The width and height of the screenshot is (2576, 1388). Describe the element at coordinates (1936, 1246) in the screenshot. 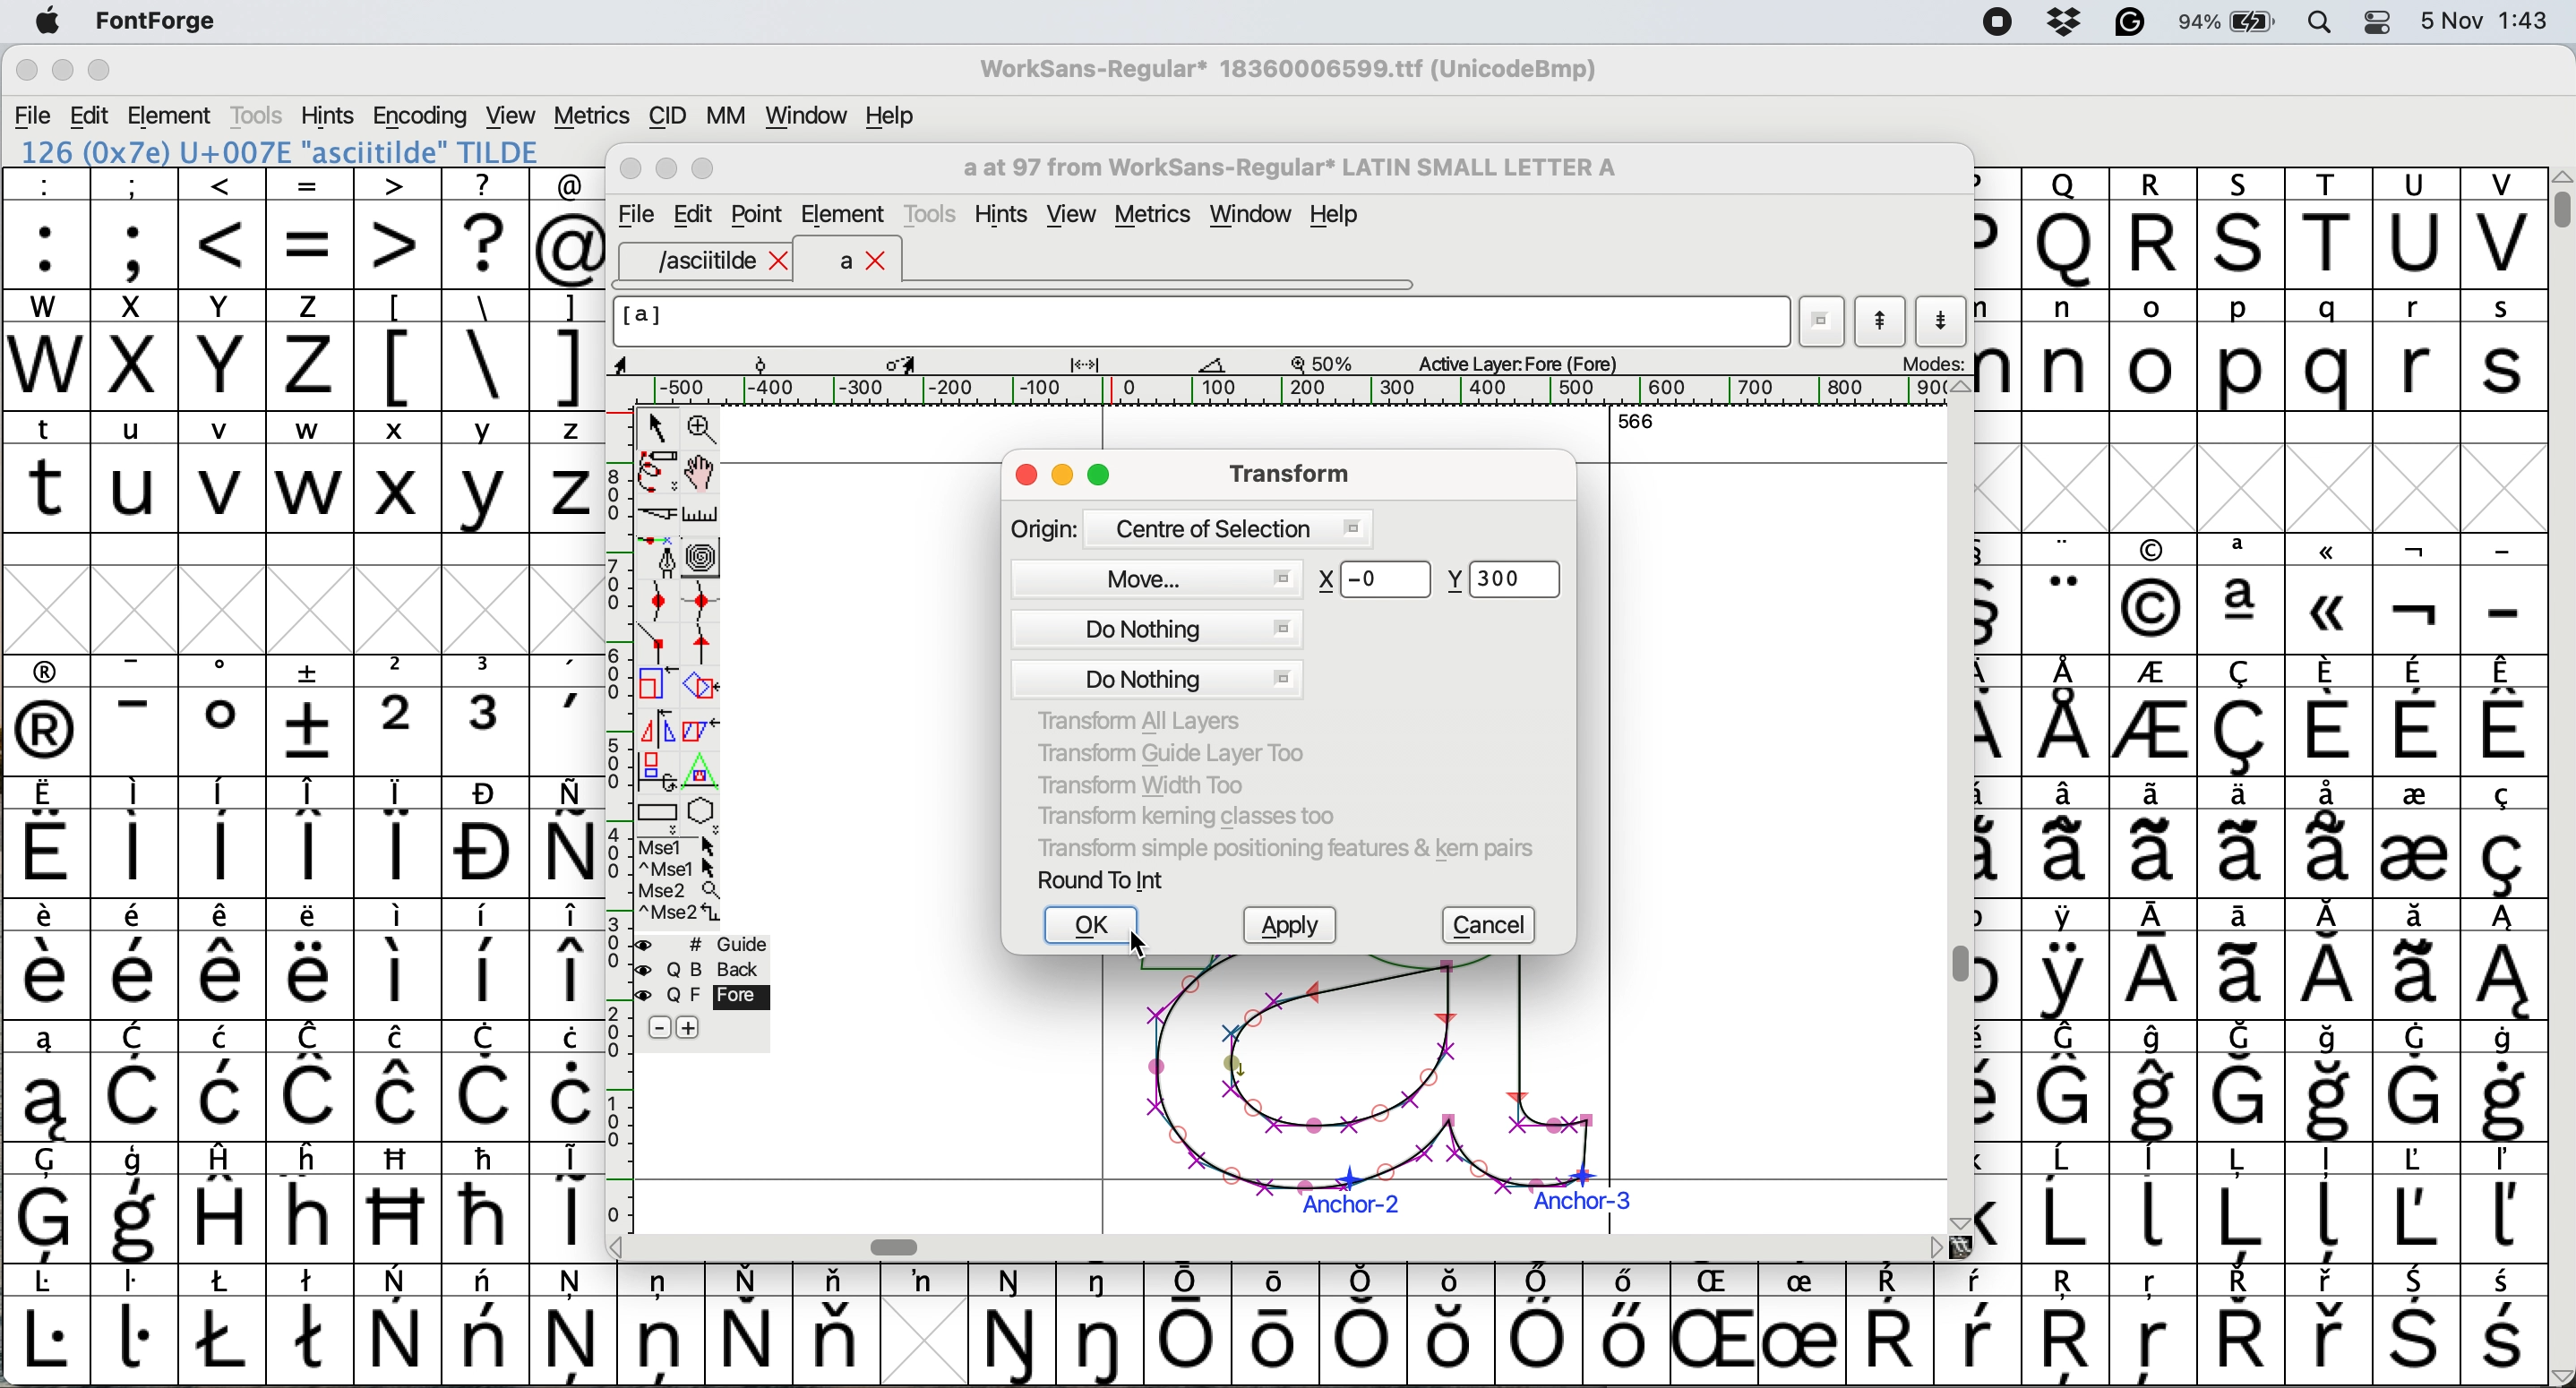

I see `scroll button` at that location.